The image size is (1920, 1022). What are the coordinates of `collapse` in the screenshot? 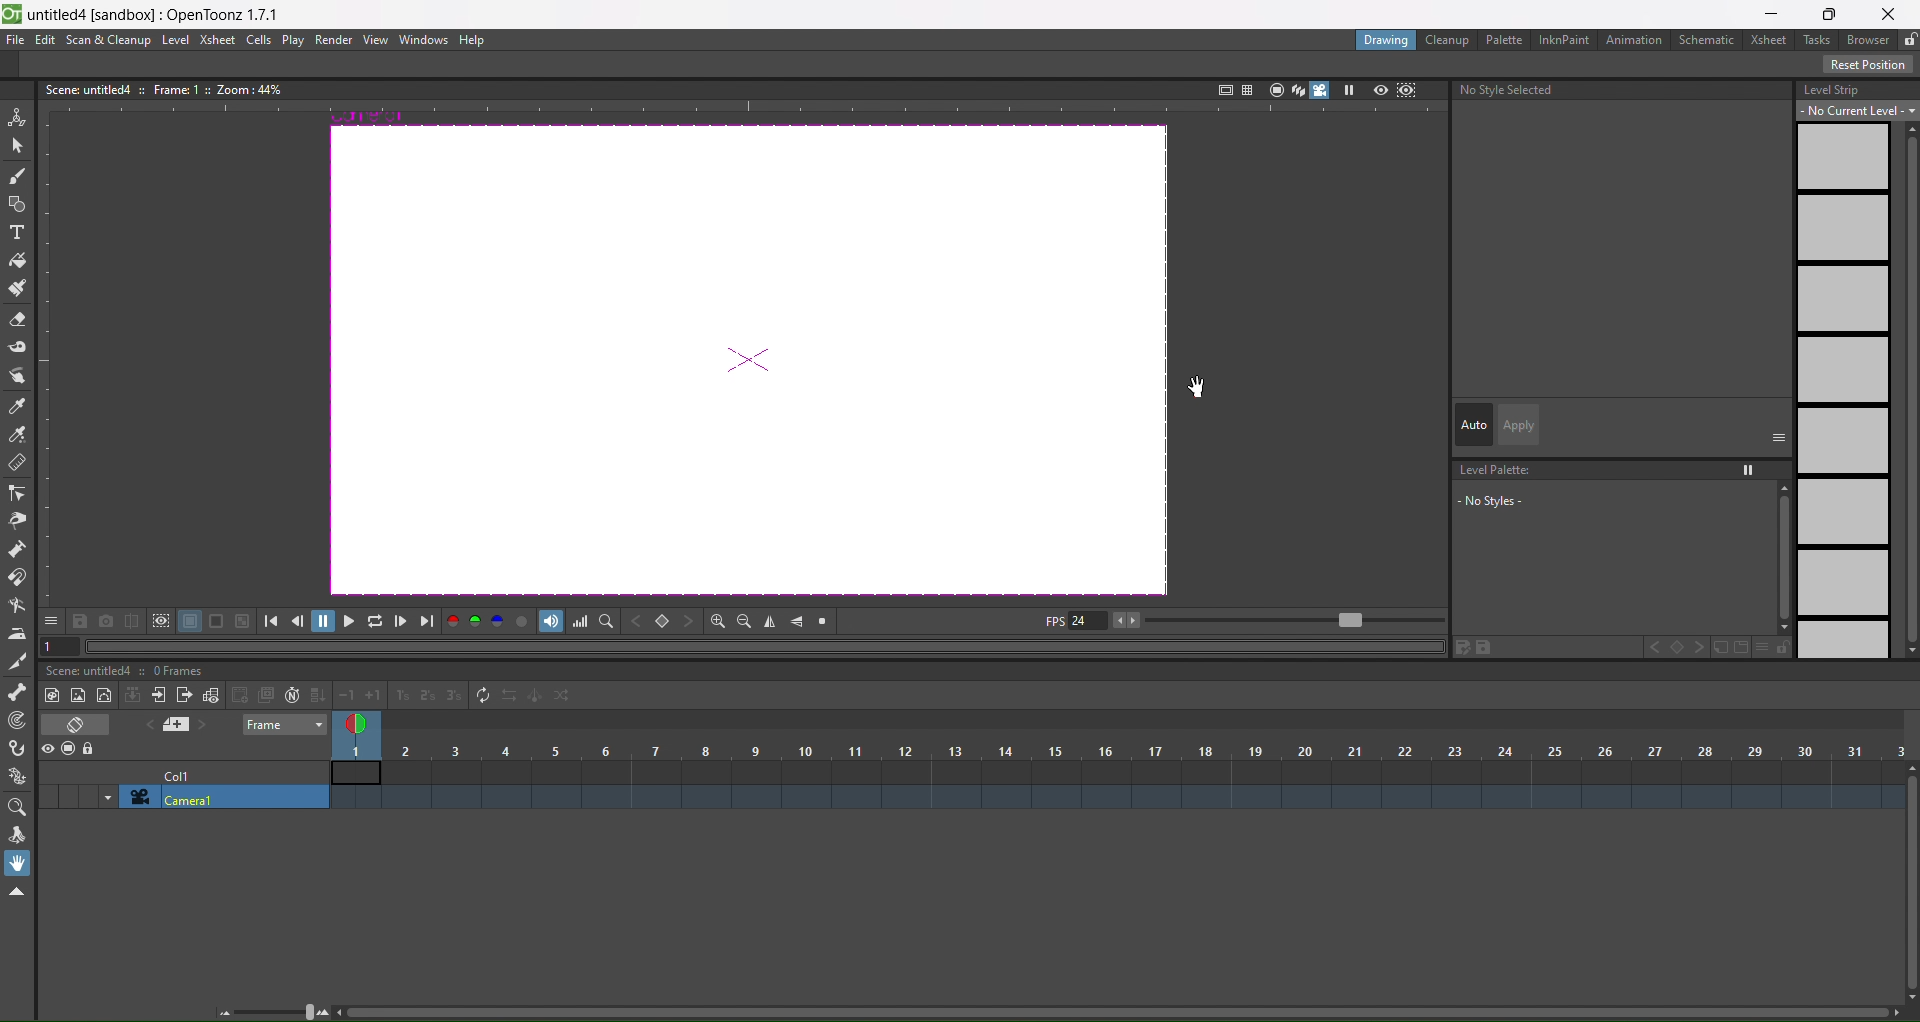 It's located at (133, 695).